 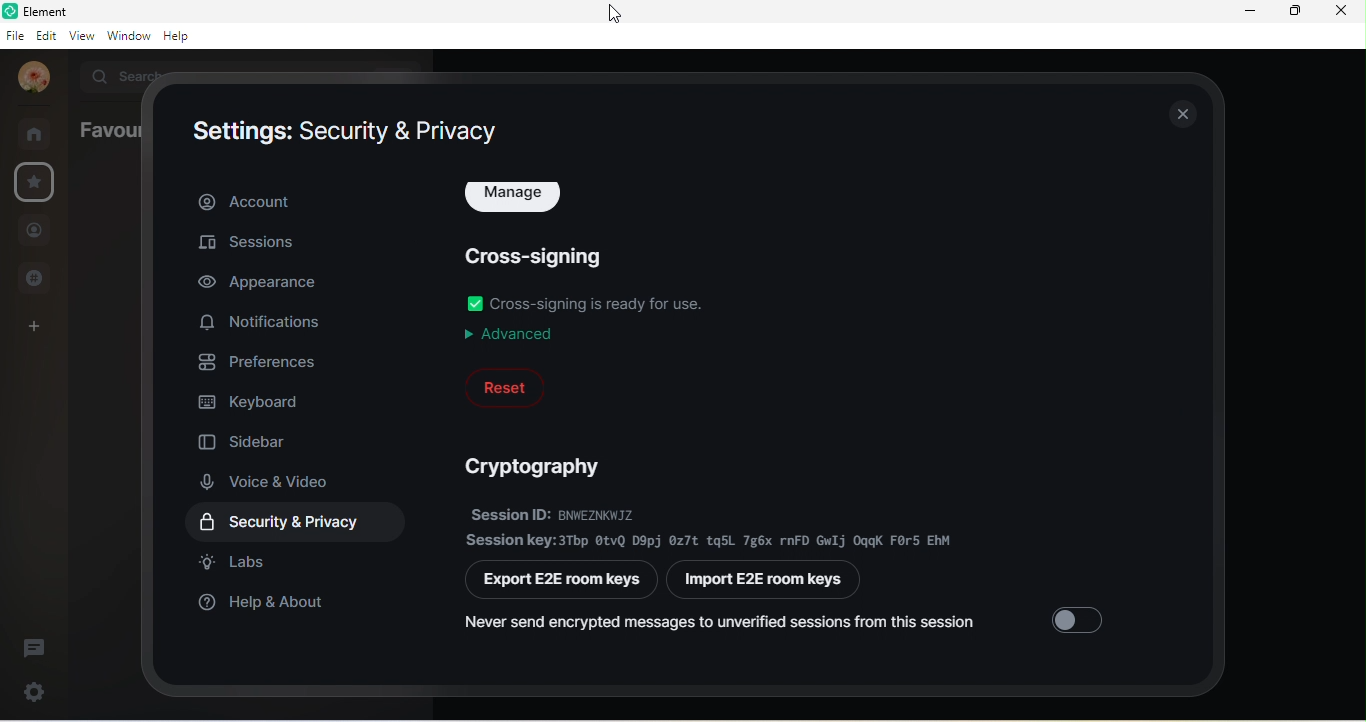 I want to click on file, so click(x=14, y=36).